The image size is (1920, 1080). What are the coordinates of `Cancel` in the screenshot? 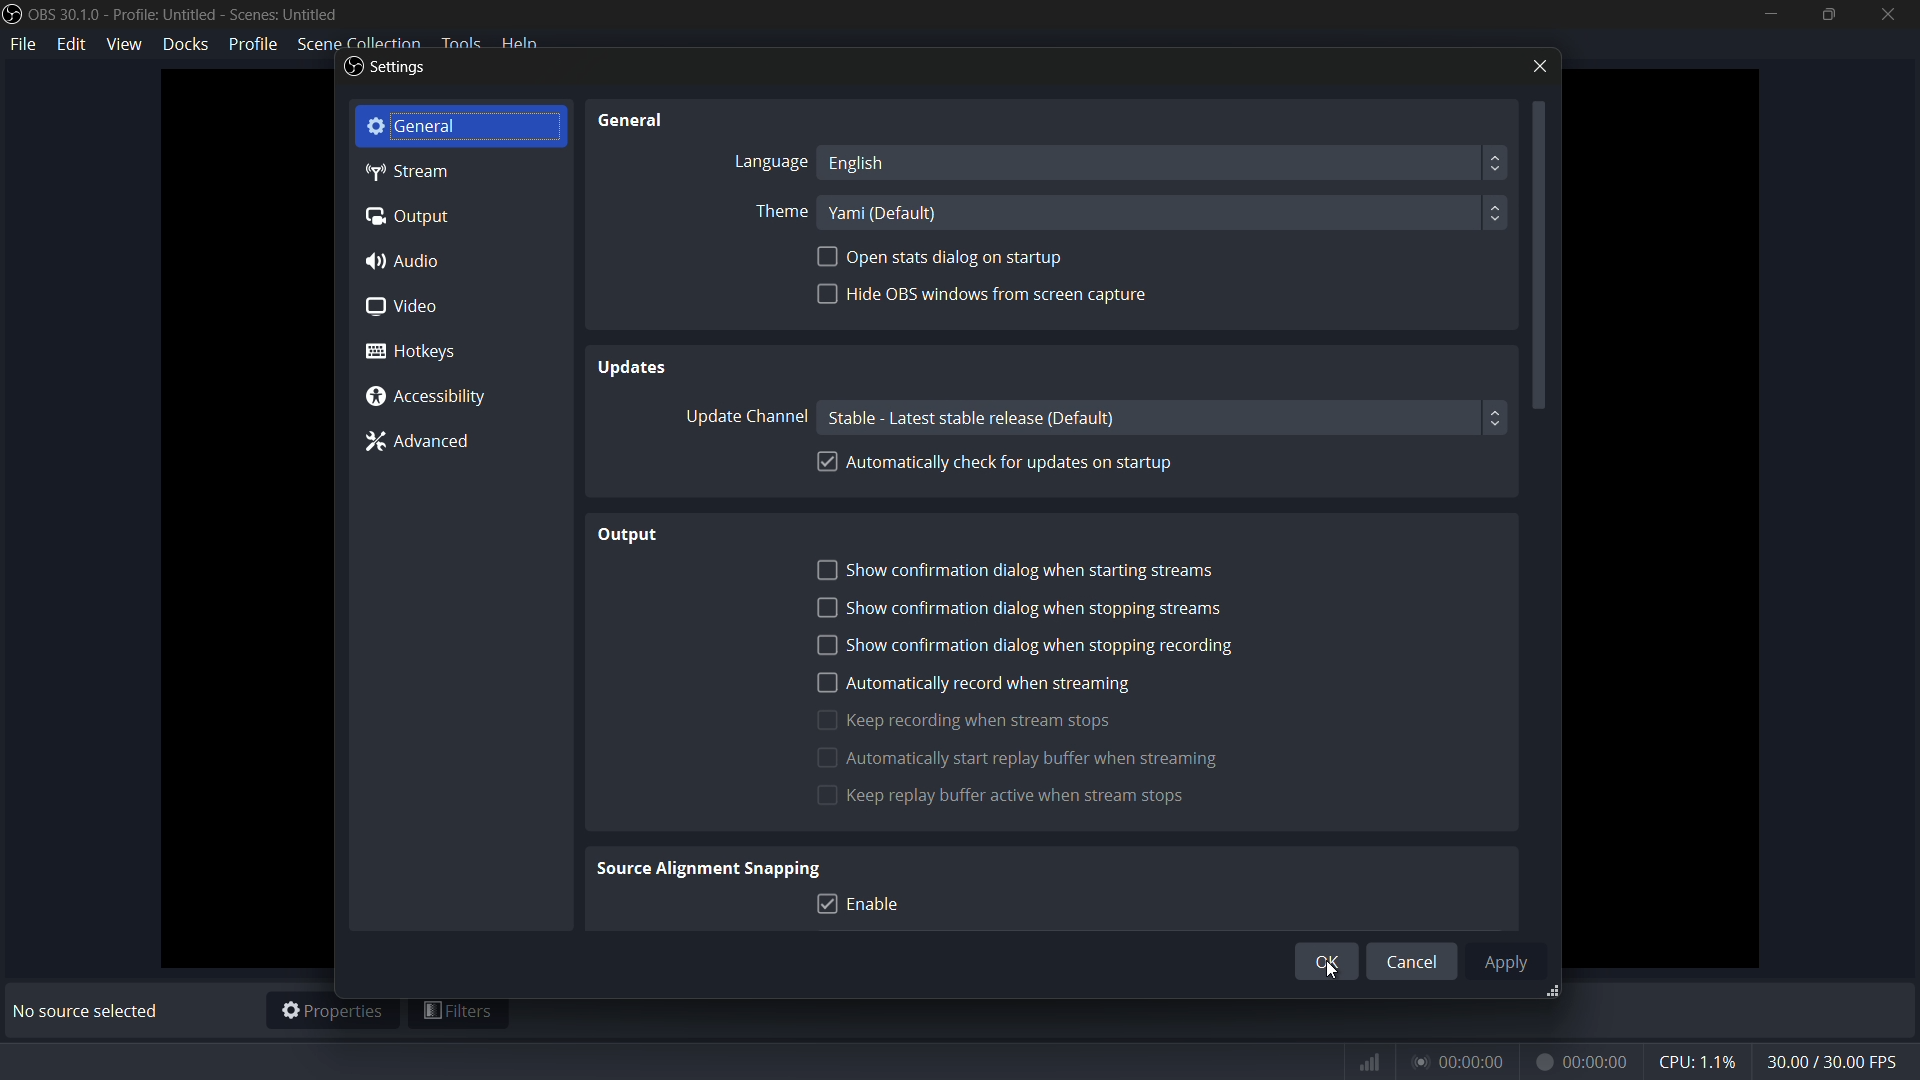 It's located at (1414, 960).